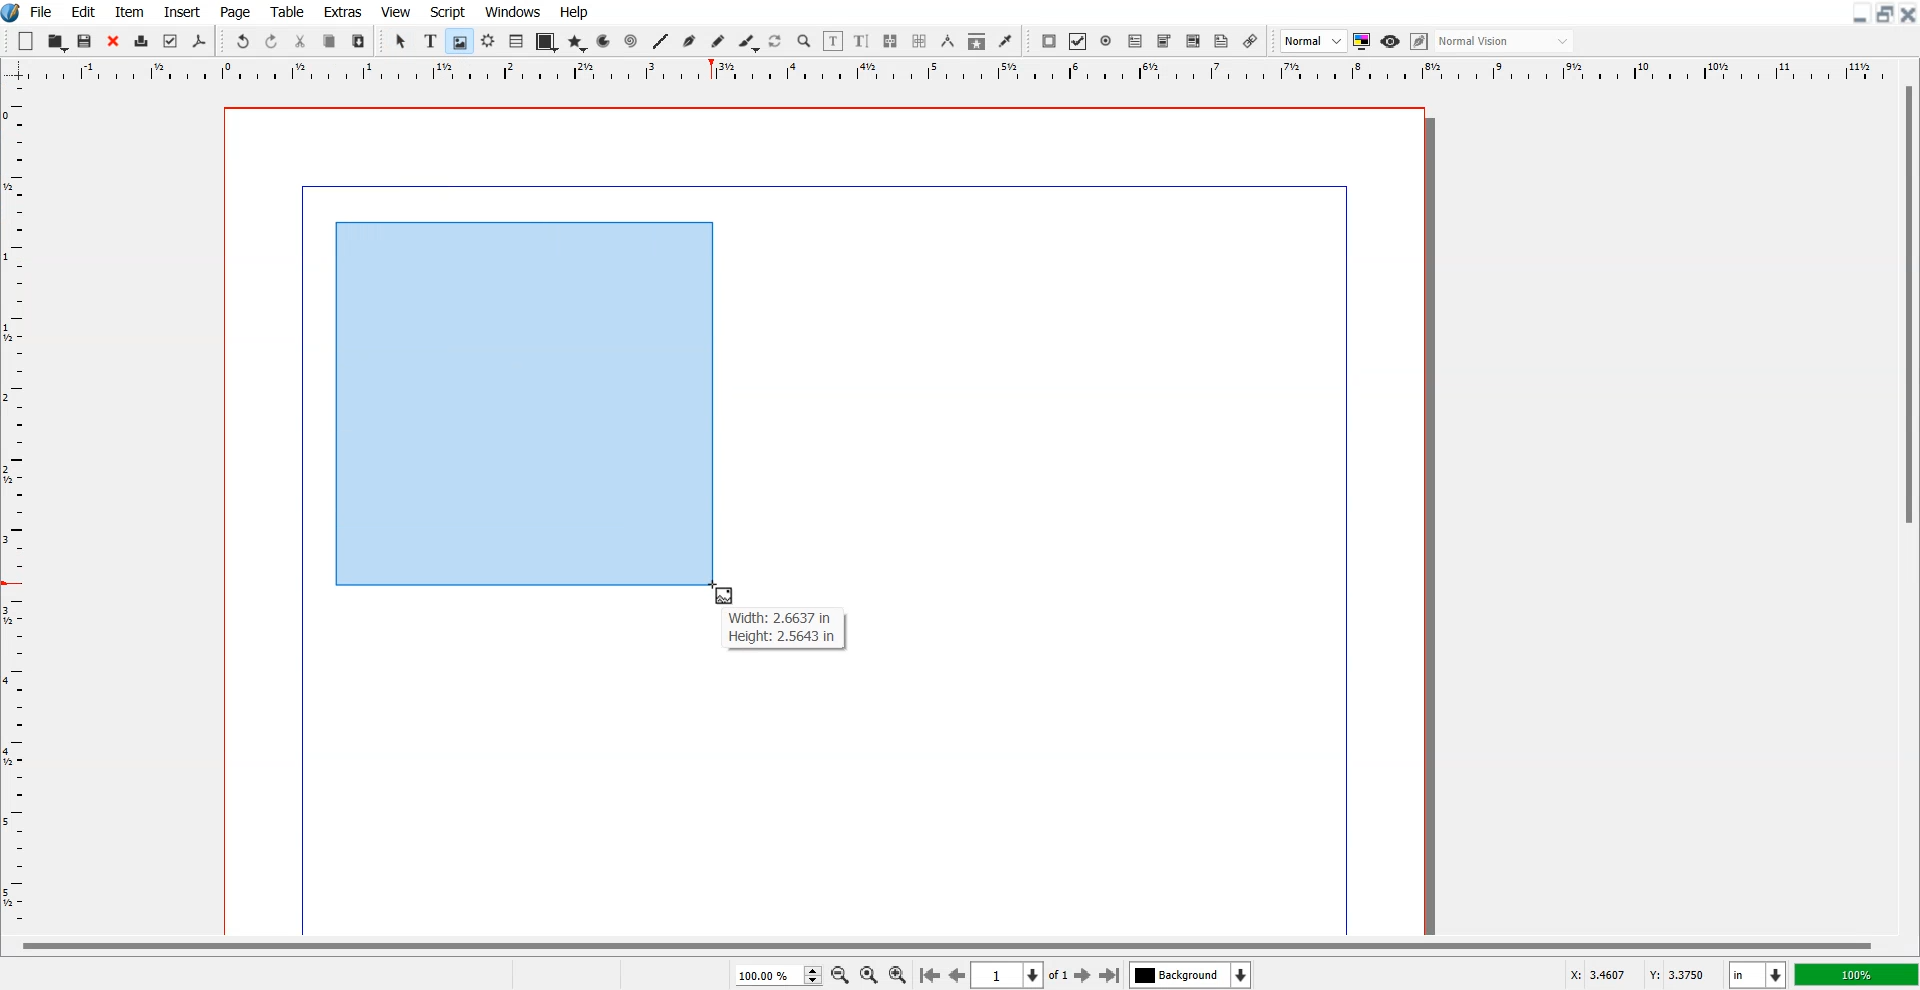 The width and height of the screenshot is (1920, 990). I want to click on 100%, so click(1855, 974).